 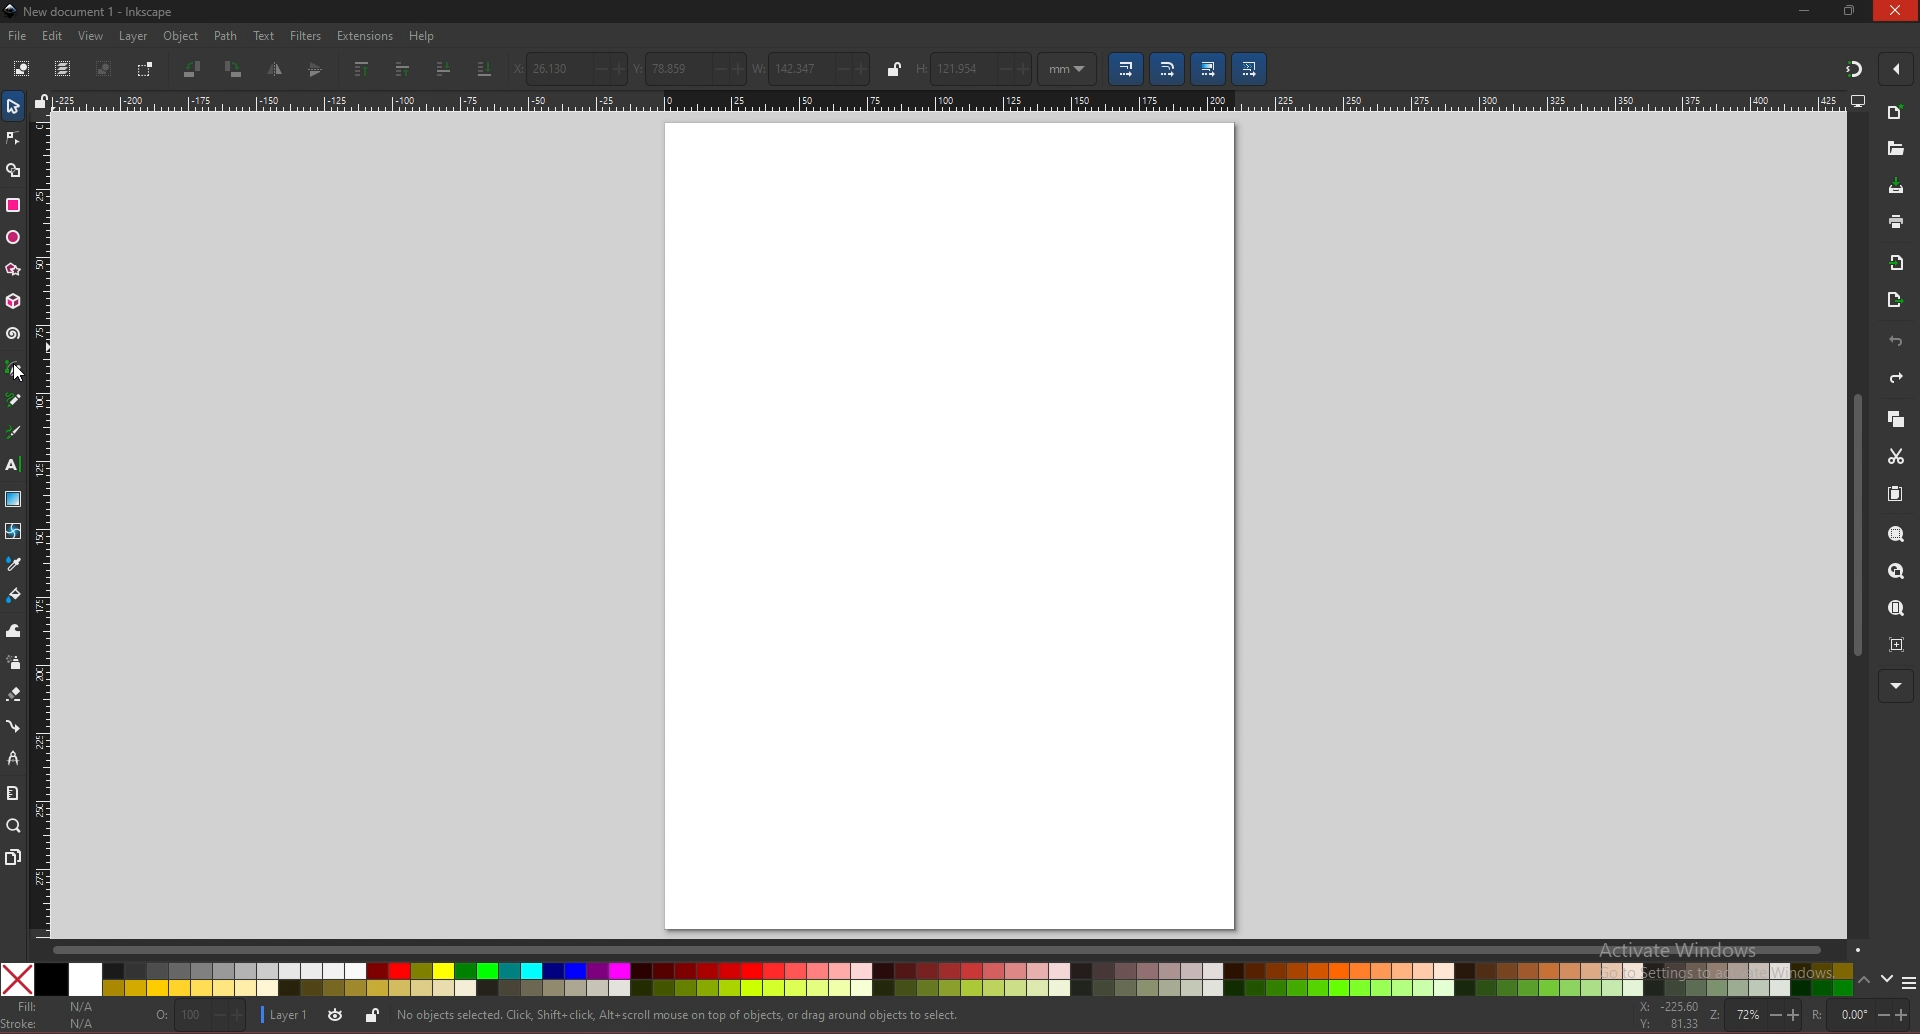 I want to click on cut, so click(x=1896, y=457).